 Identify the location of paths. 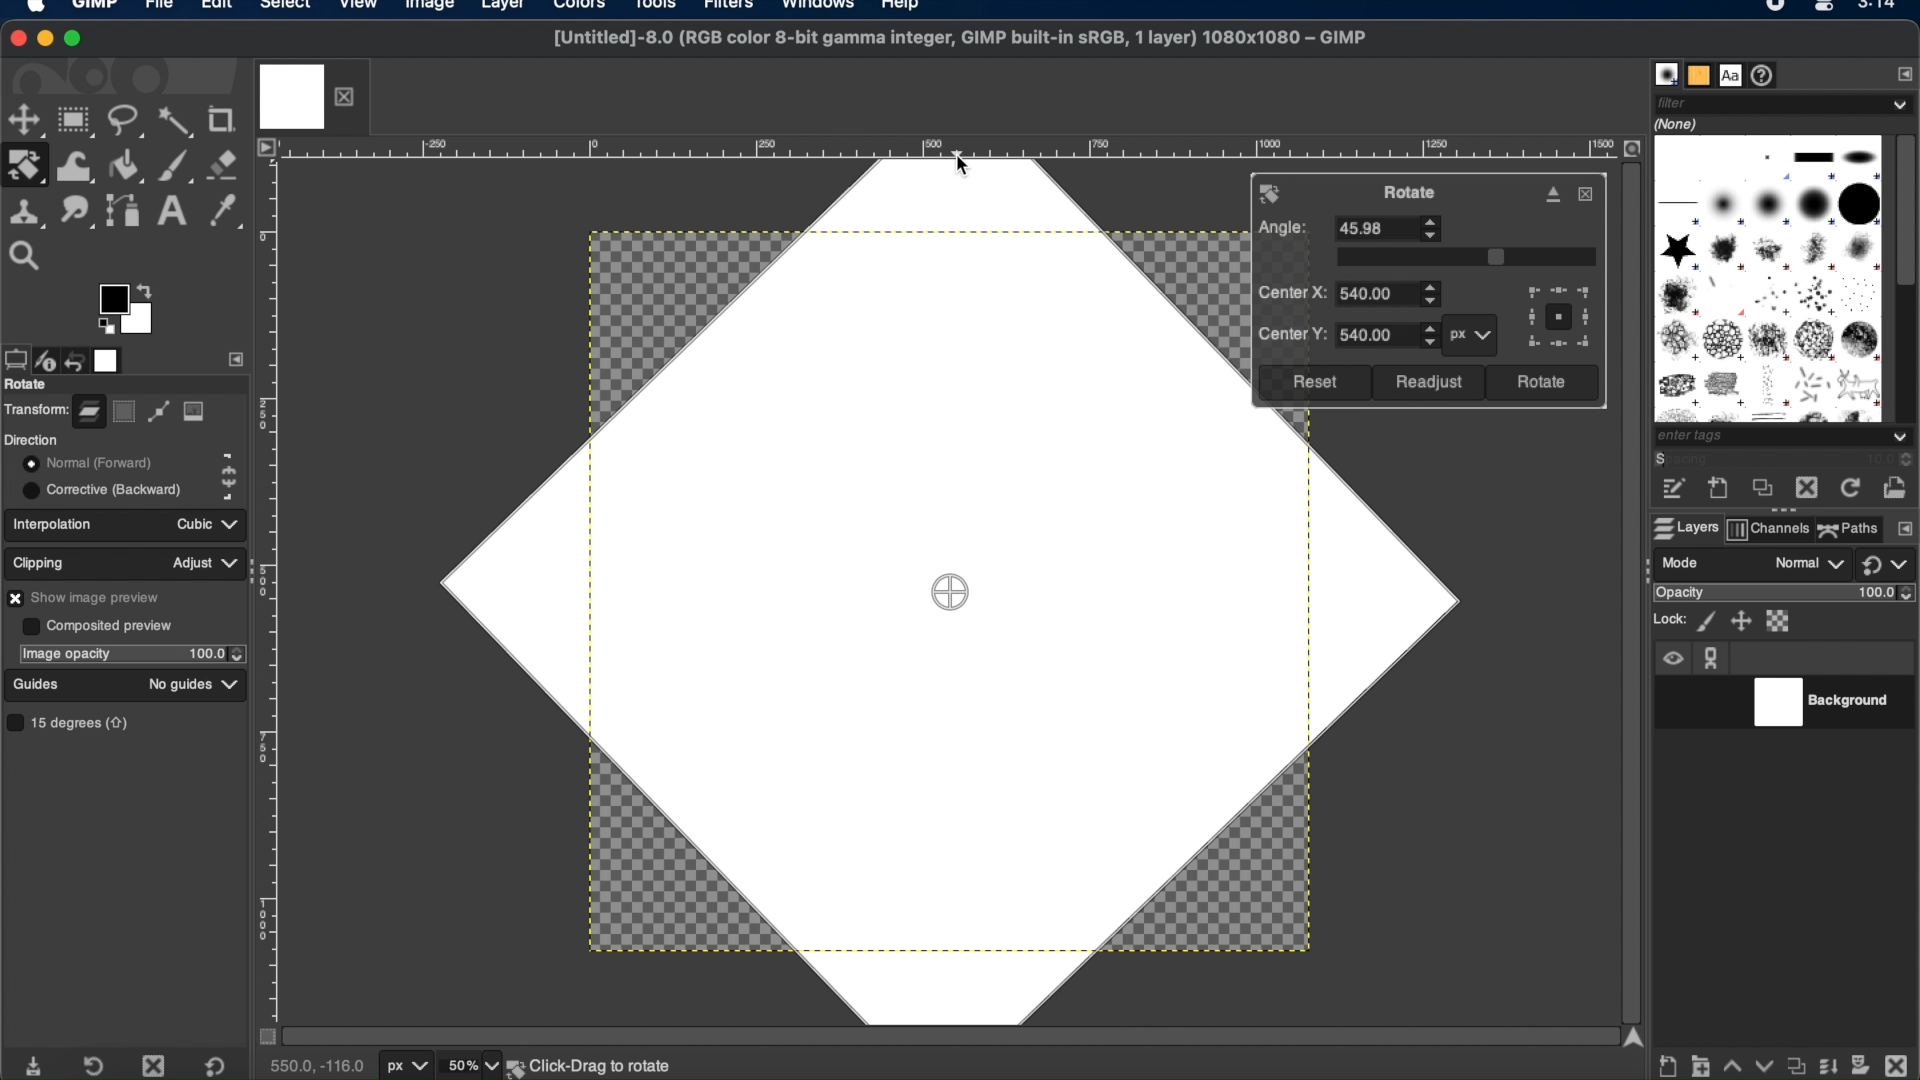
(1849, 528).